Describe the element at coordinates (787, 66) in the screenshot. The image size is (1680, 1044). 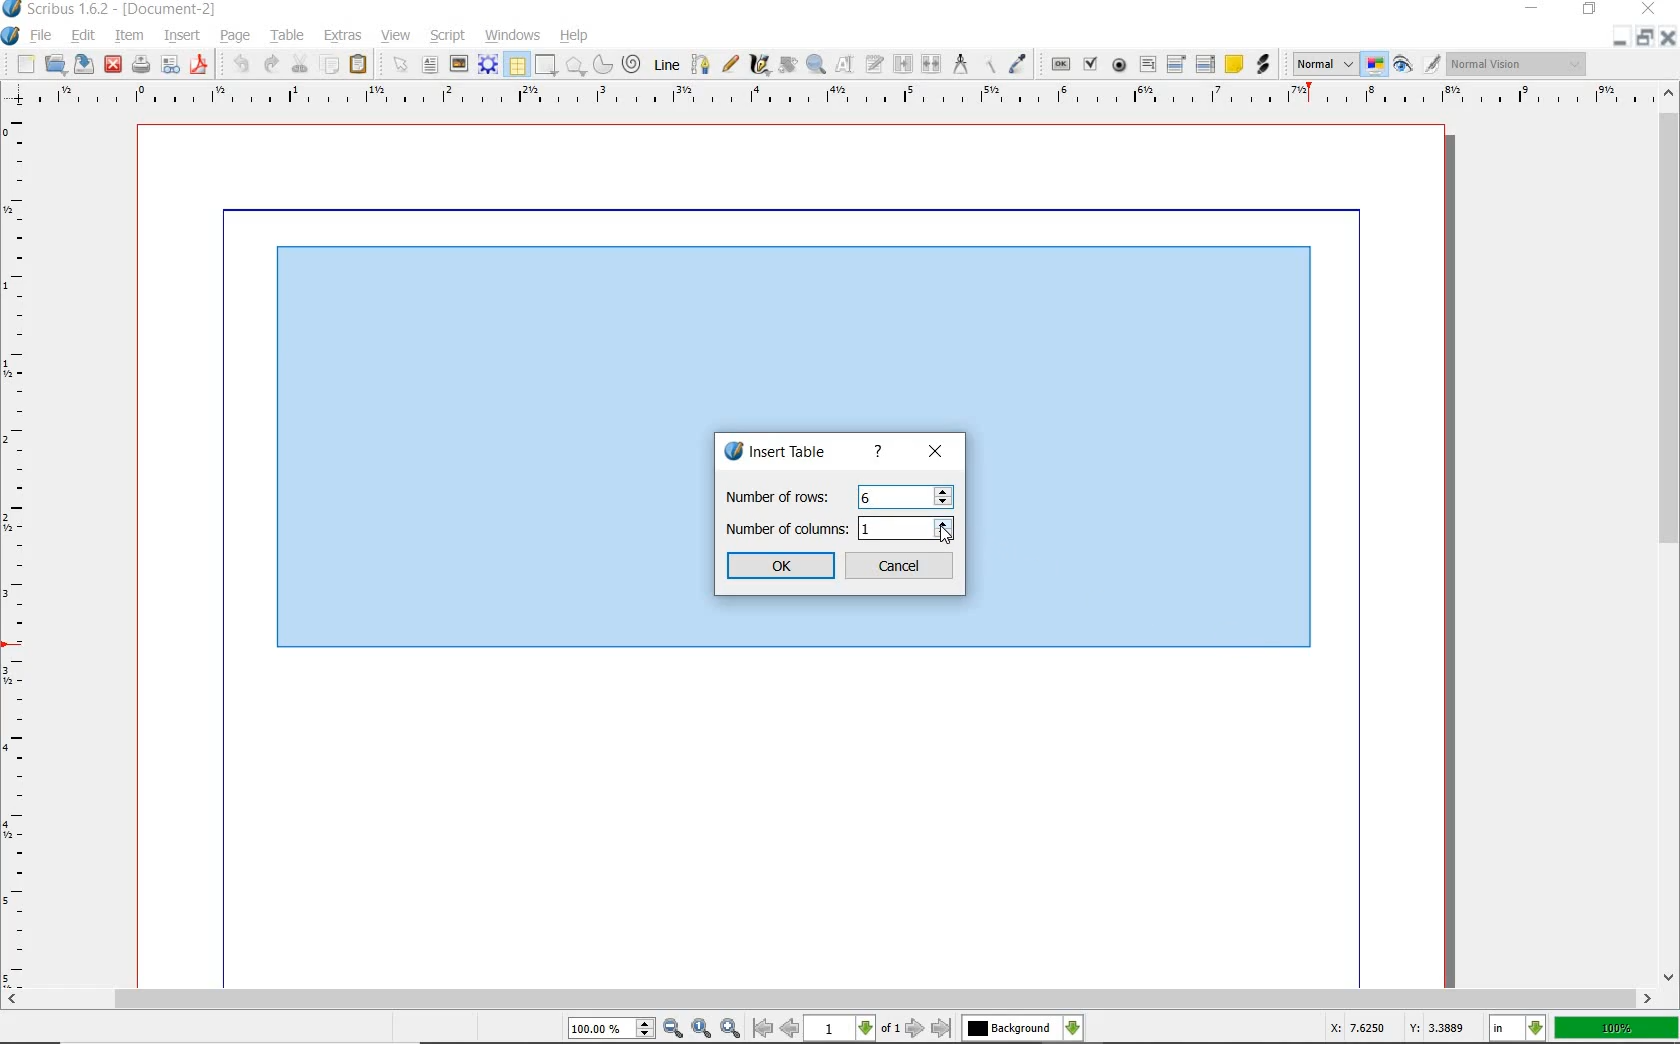
I see `rotate item` at that location.